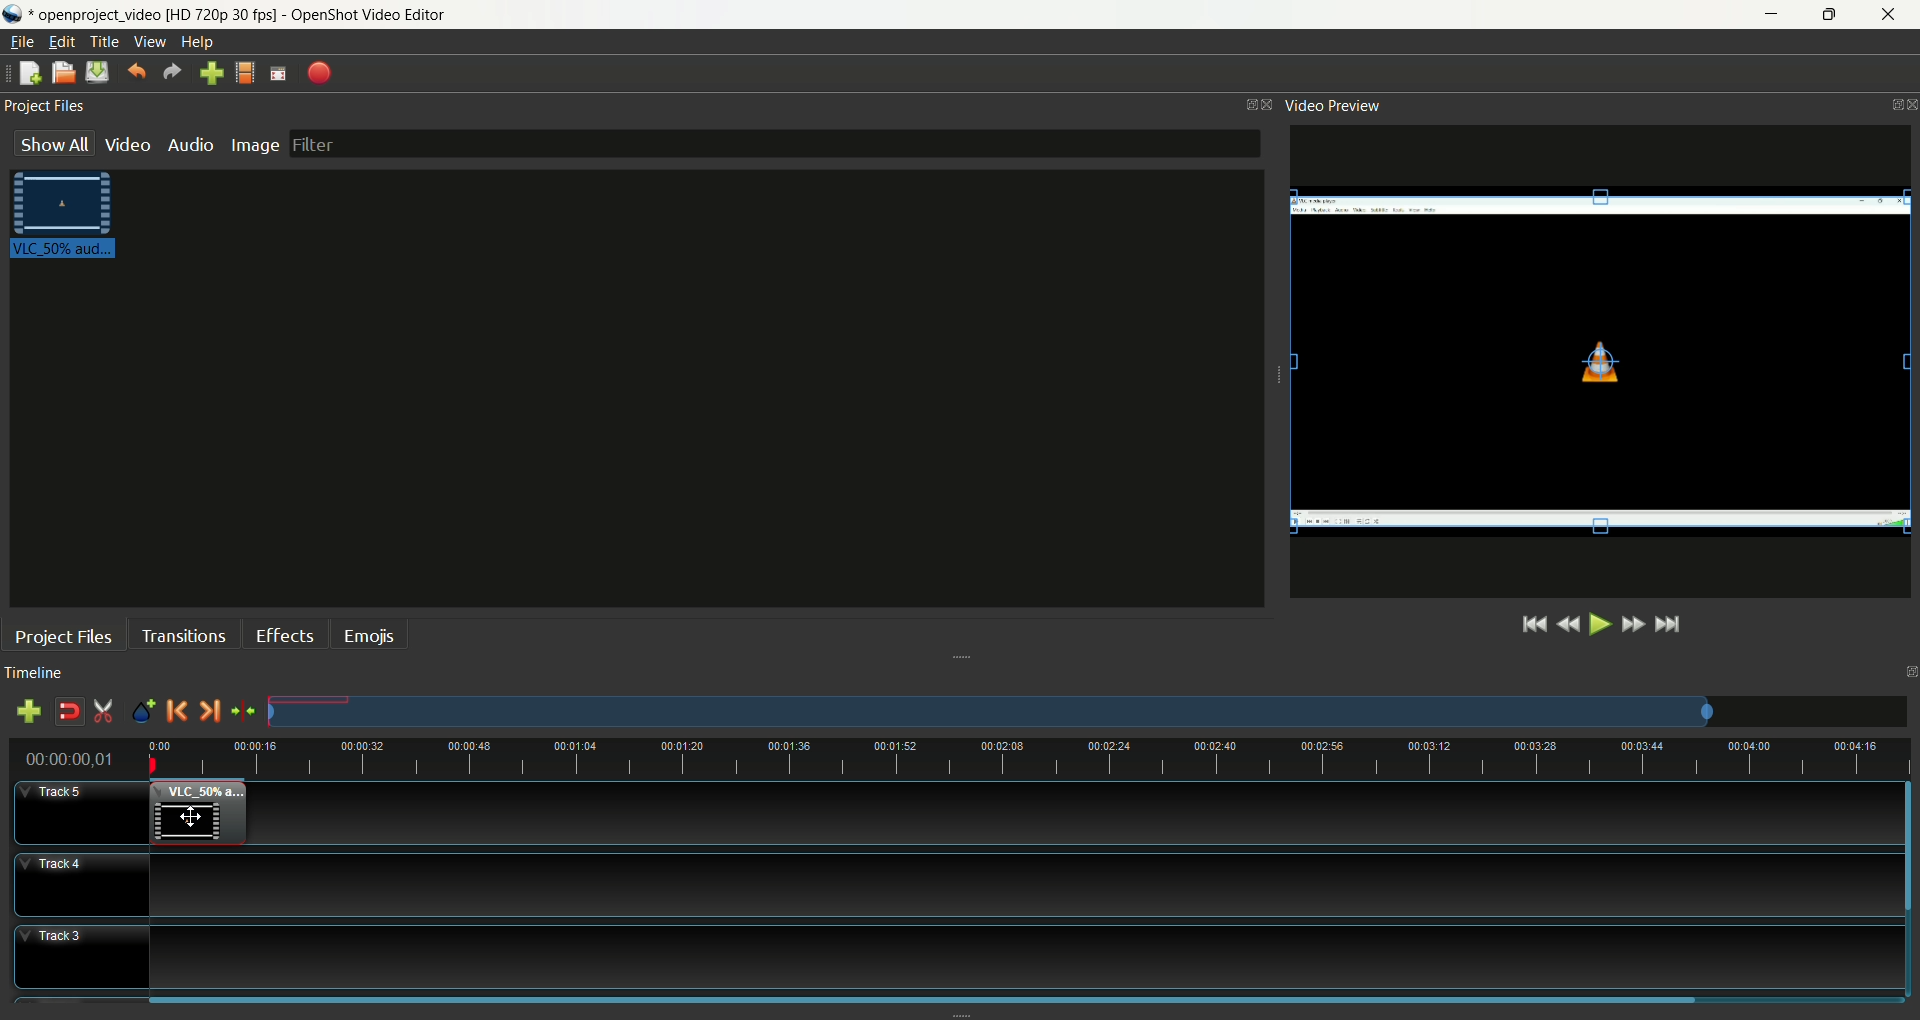 The image size is (1920, 1020). What do you see at coordinates (81, 958) in the screenshot?
I see `track3` at bounding box center [81, 958].